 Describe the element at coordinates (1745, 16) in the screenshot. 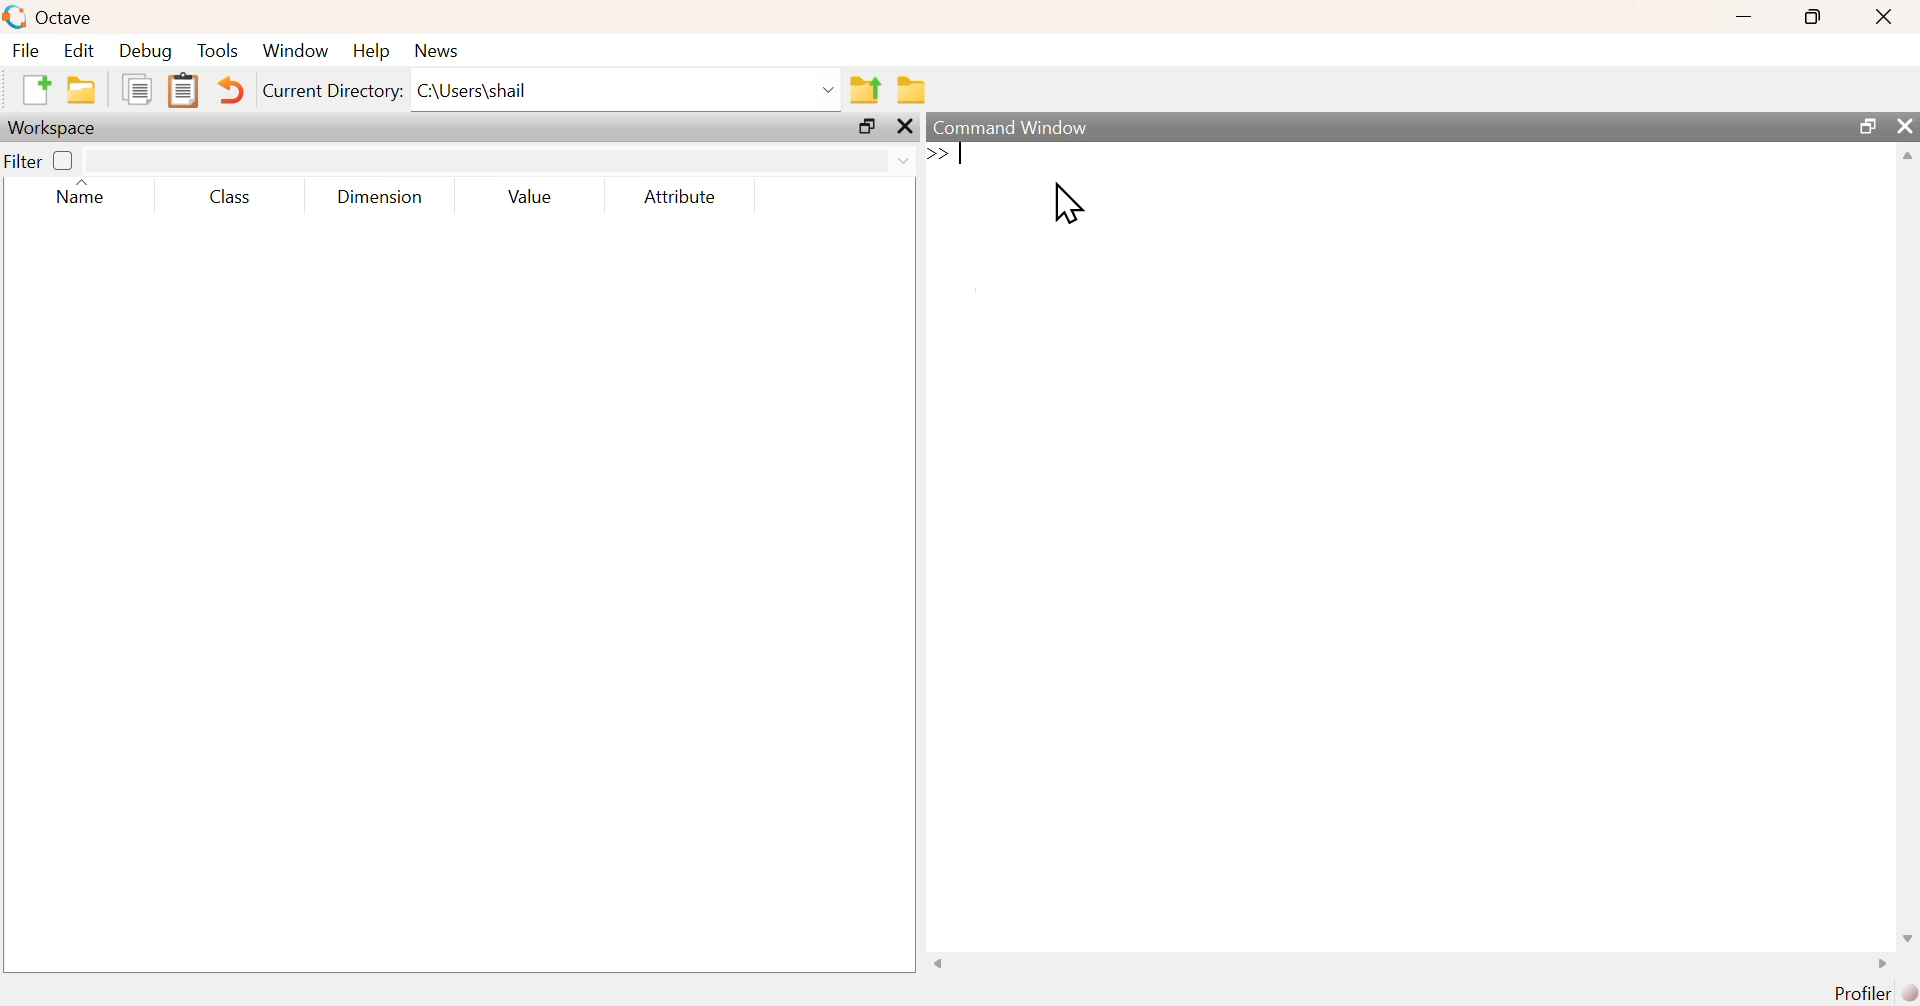

I see `Minimize` at that location.